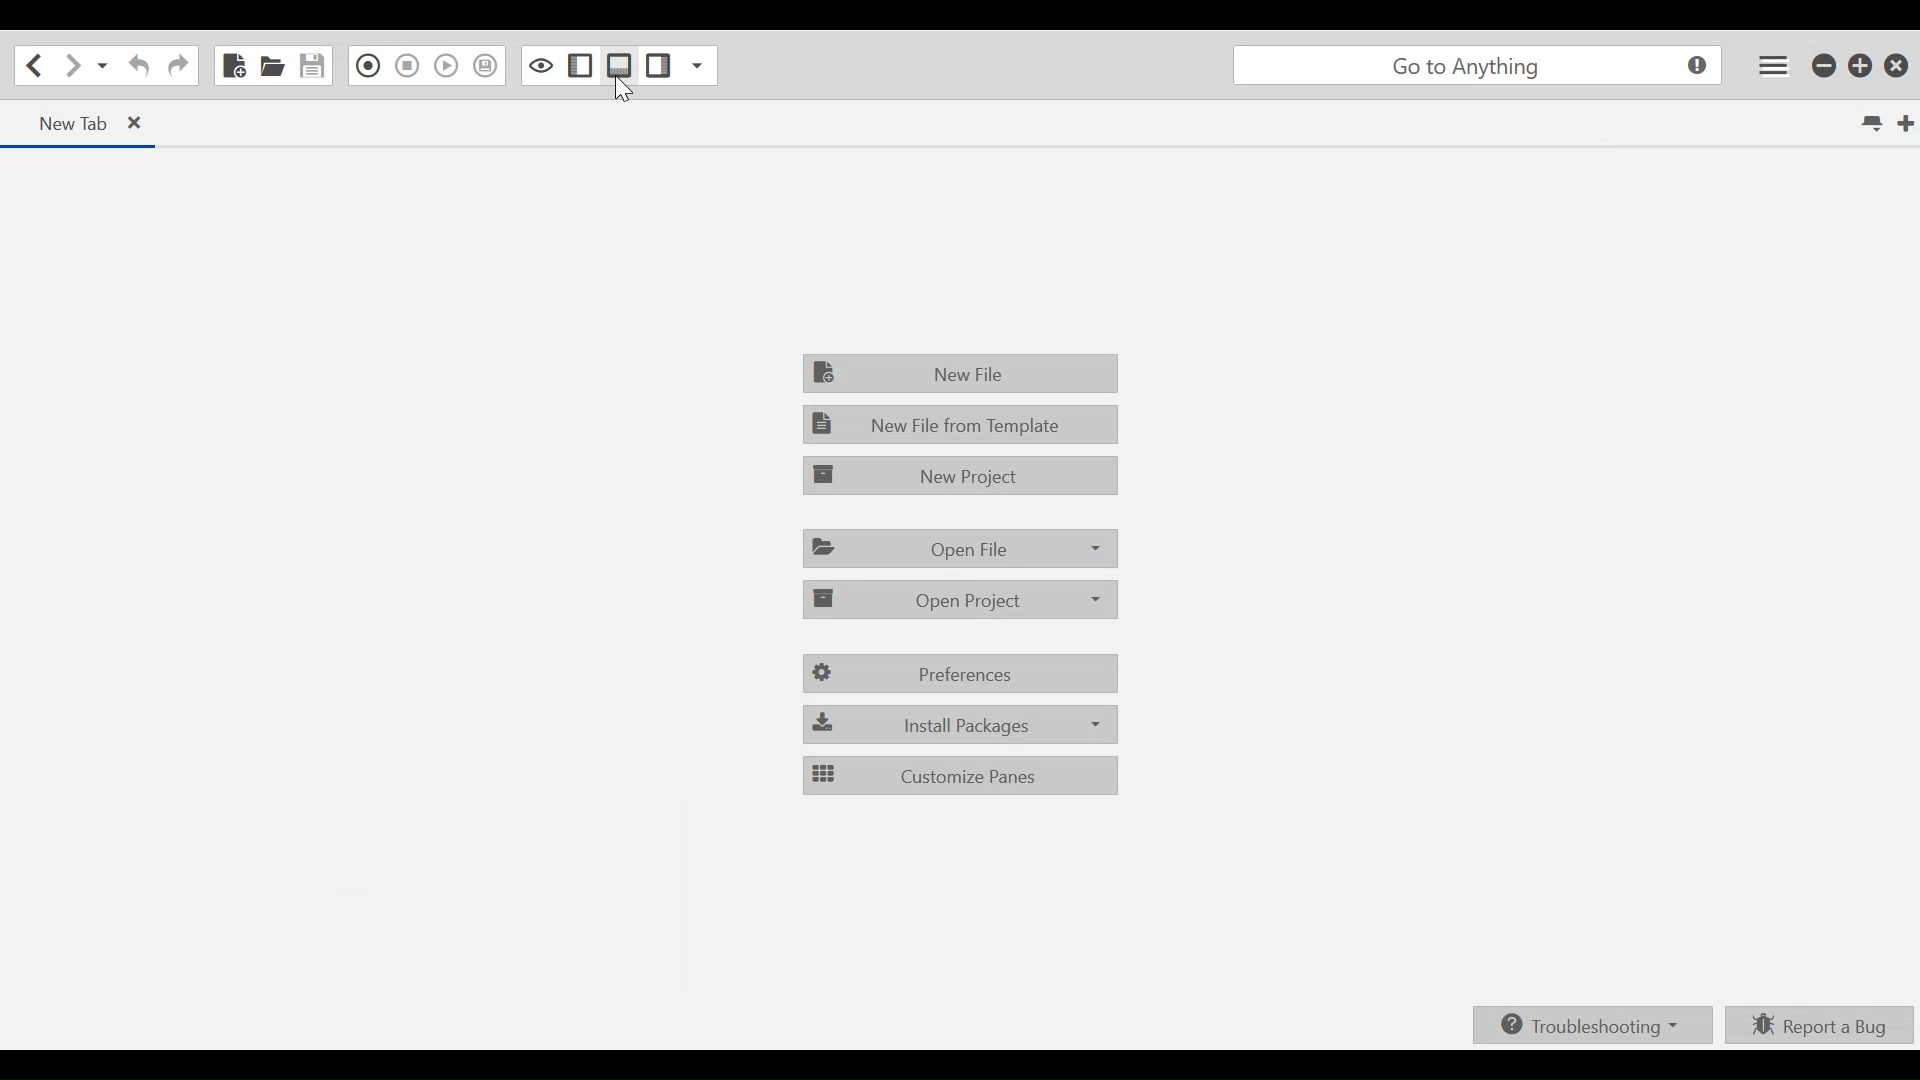 Image resolution: width=1920 pixels, height=1080 pixels. I want to click on New Project, so click(958, 475).